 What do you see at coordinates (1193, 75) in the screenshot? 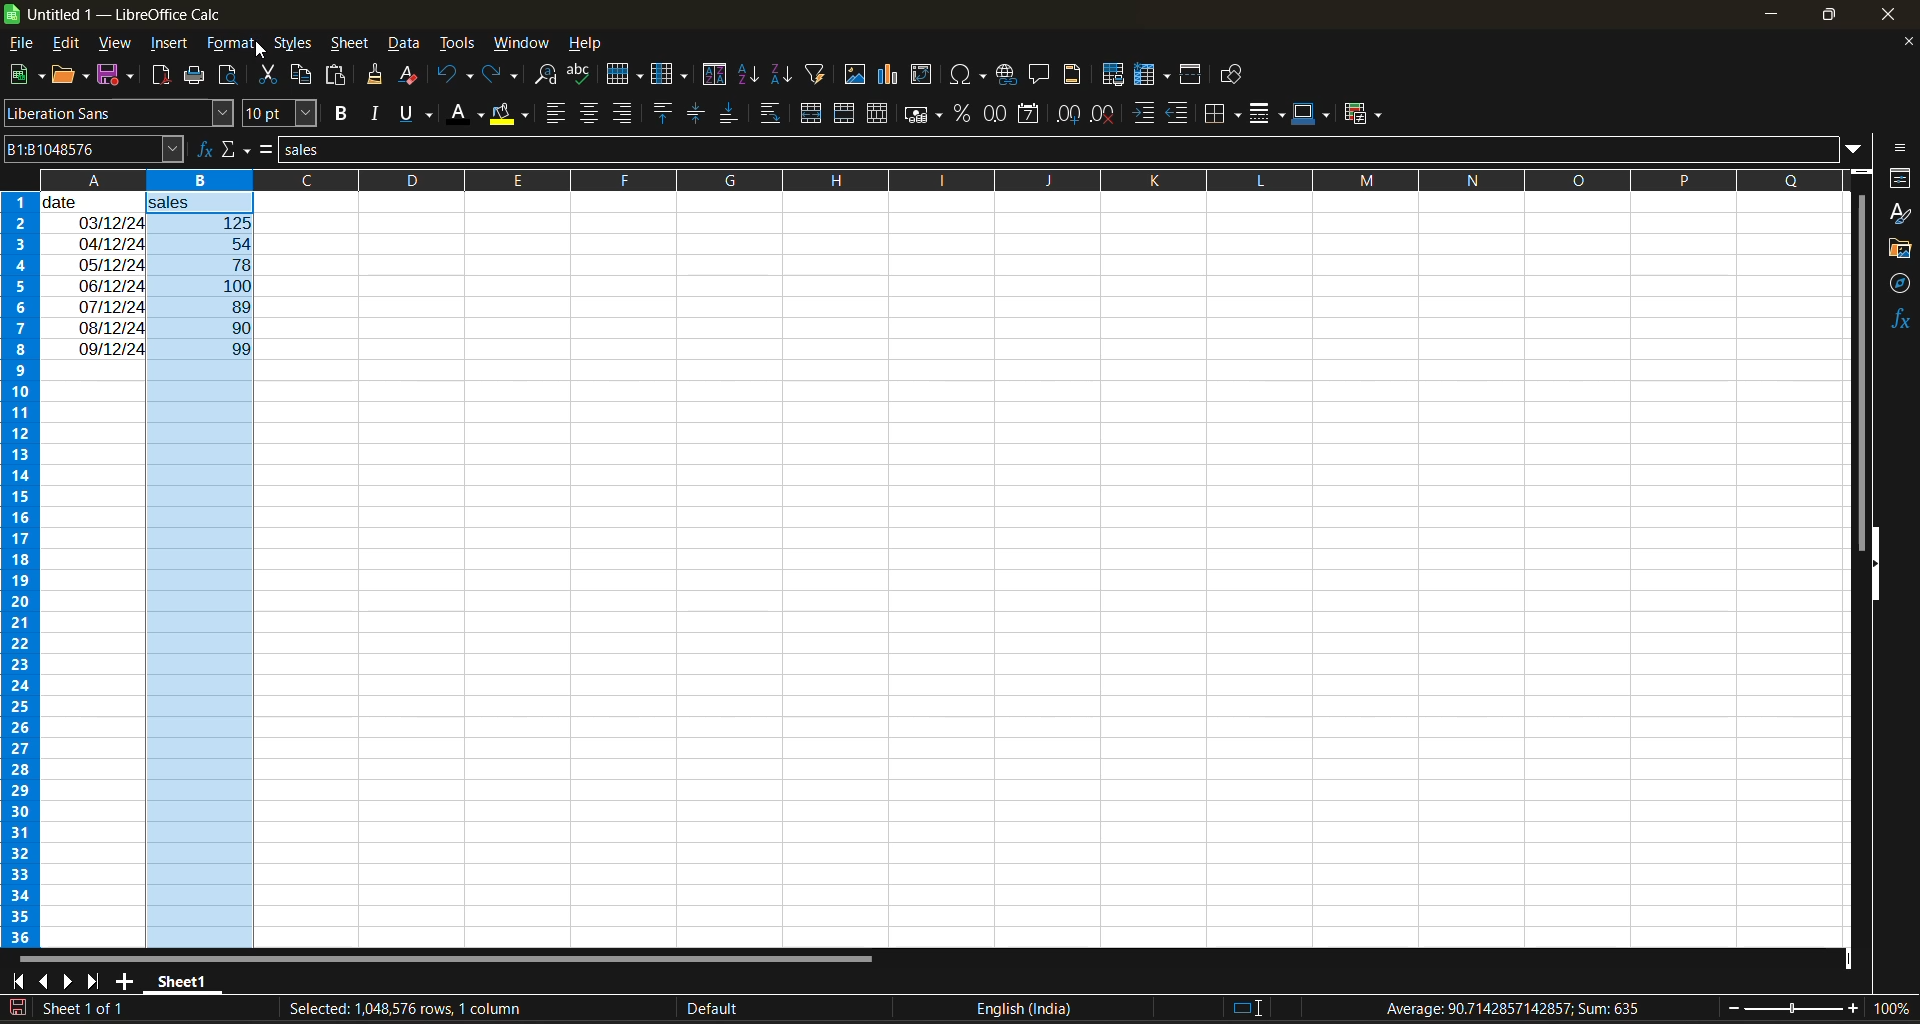
I see `split window` at bounding box center [1193, 75].